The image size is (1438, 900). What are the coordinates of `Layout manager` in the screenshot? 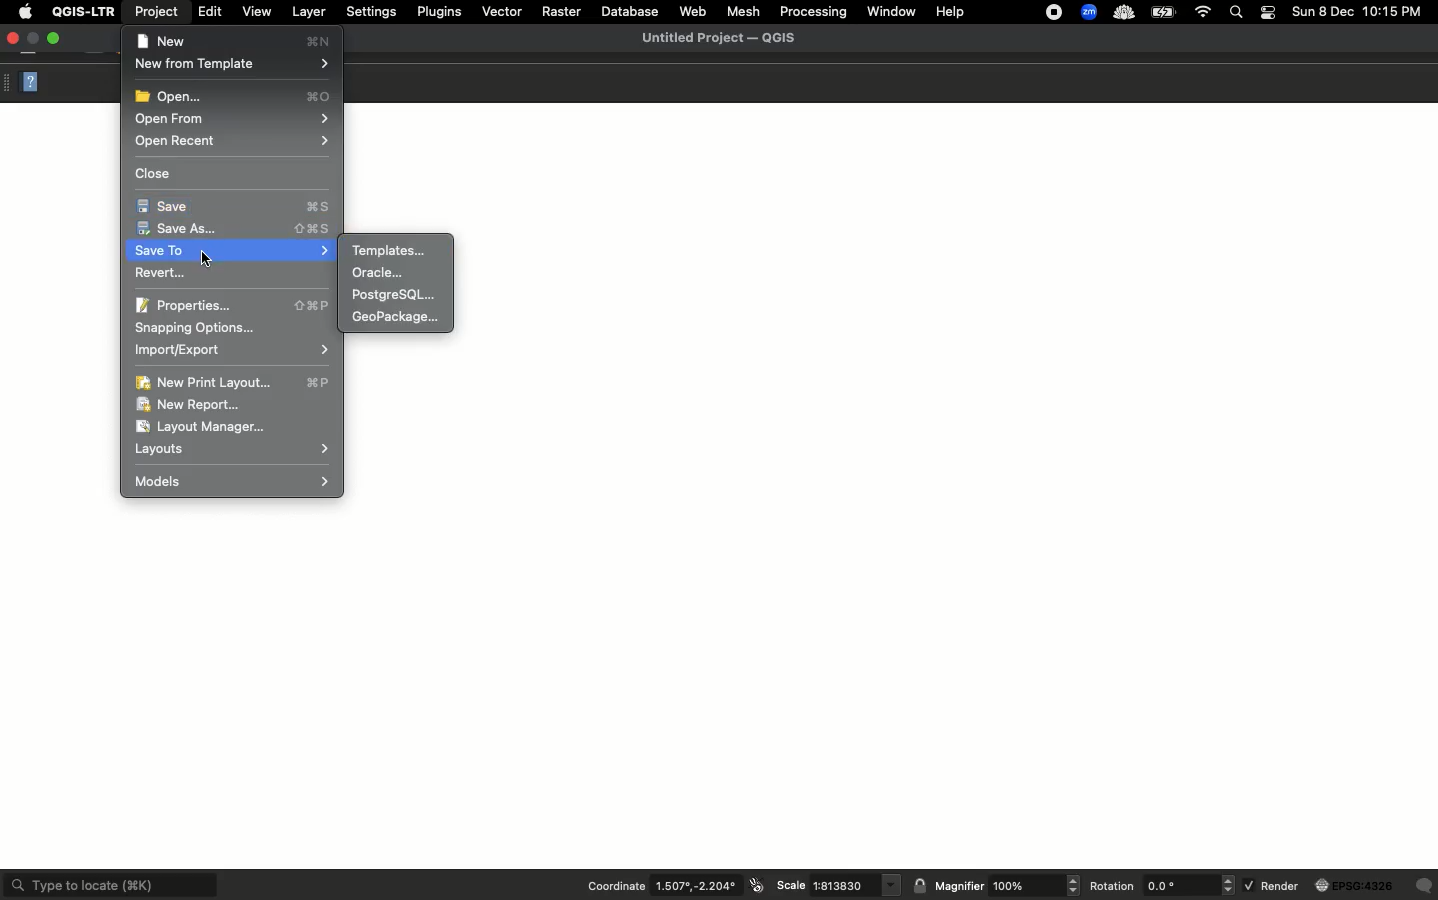 It's located at (217, 428).